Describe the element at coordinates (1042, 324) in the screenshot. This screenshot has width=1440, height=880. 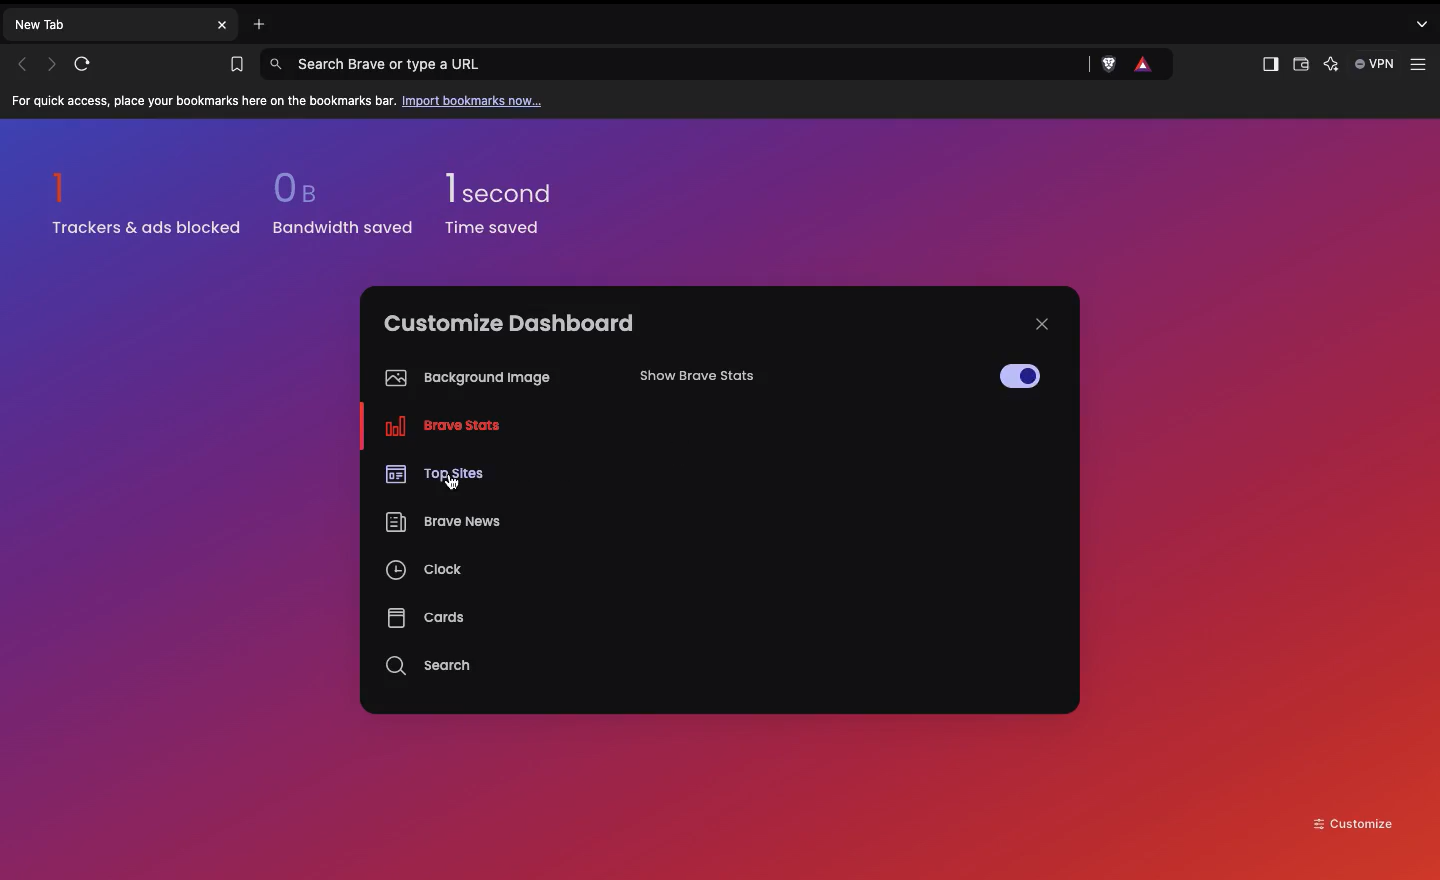
I see `Close` at that location.